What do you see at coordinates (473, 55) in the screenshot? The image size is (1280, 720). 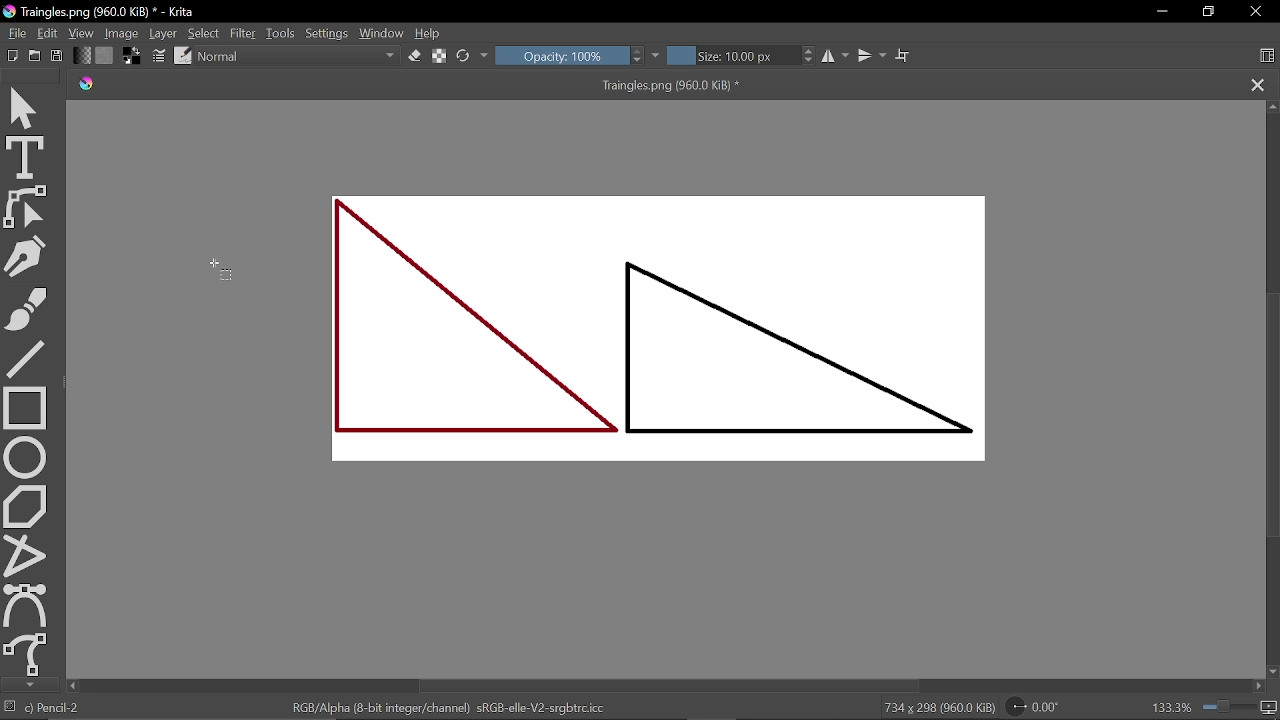 I see `Reload original preset` at bounding box center [473, 55].